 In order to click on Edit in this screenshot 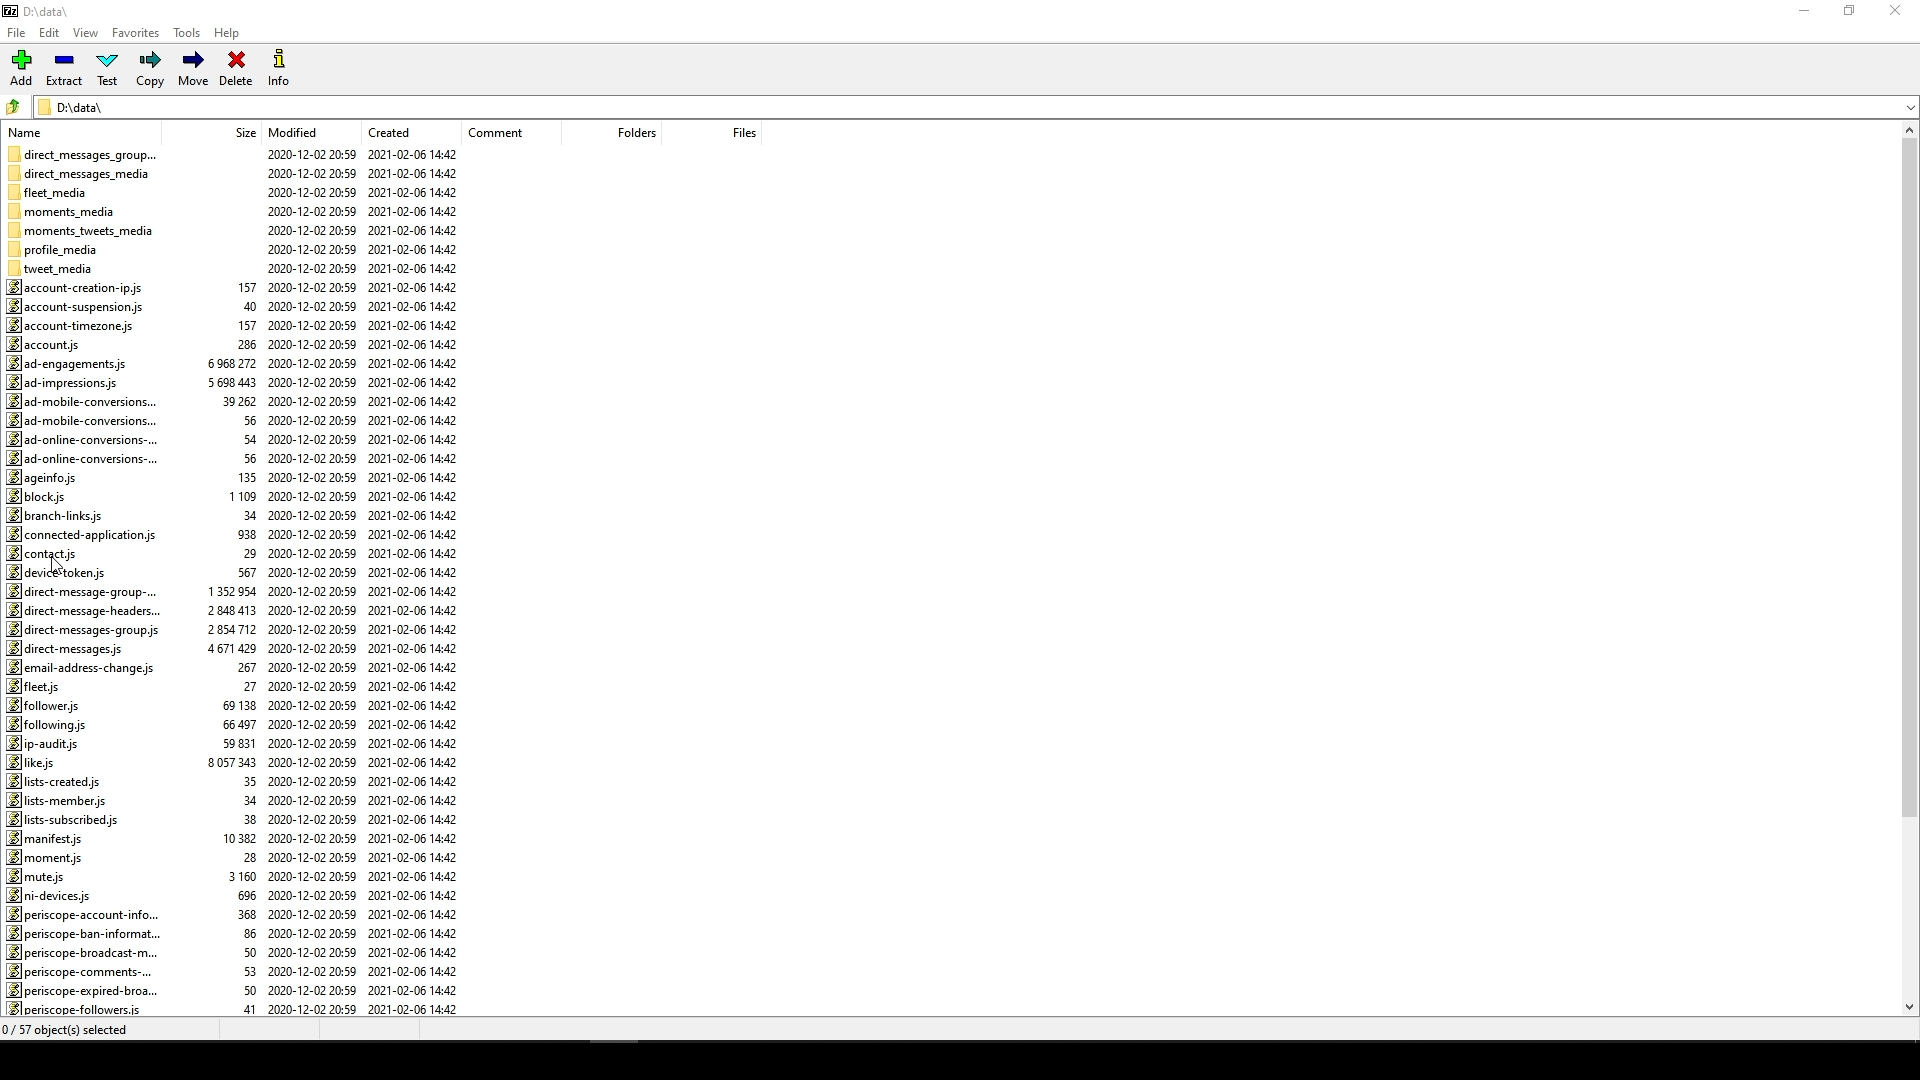, I will do `click(49, 31)`.